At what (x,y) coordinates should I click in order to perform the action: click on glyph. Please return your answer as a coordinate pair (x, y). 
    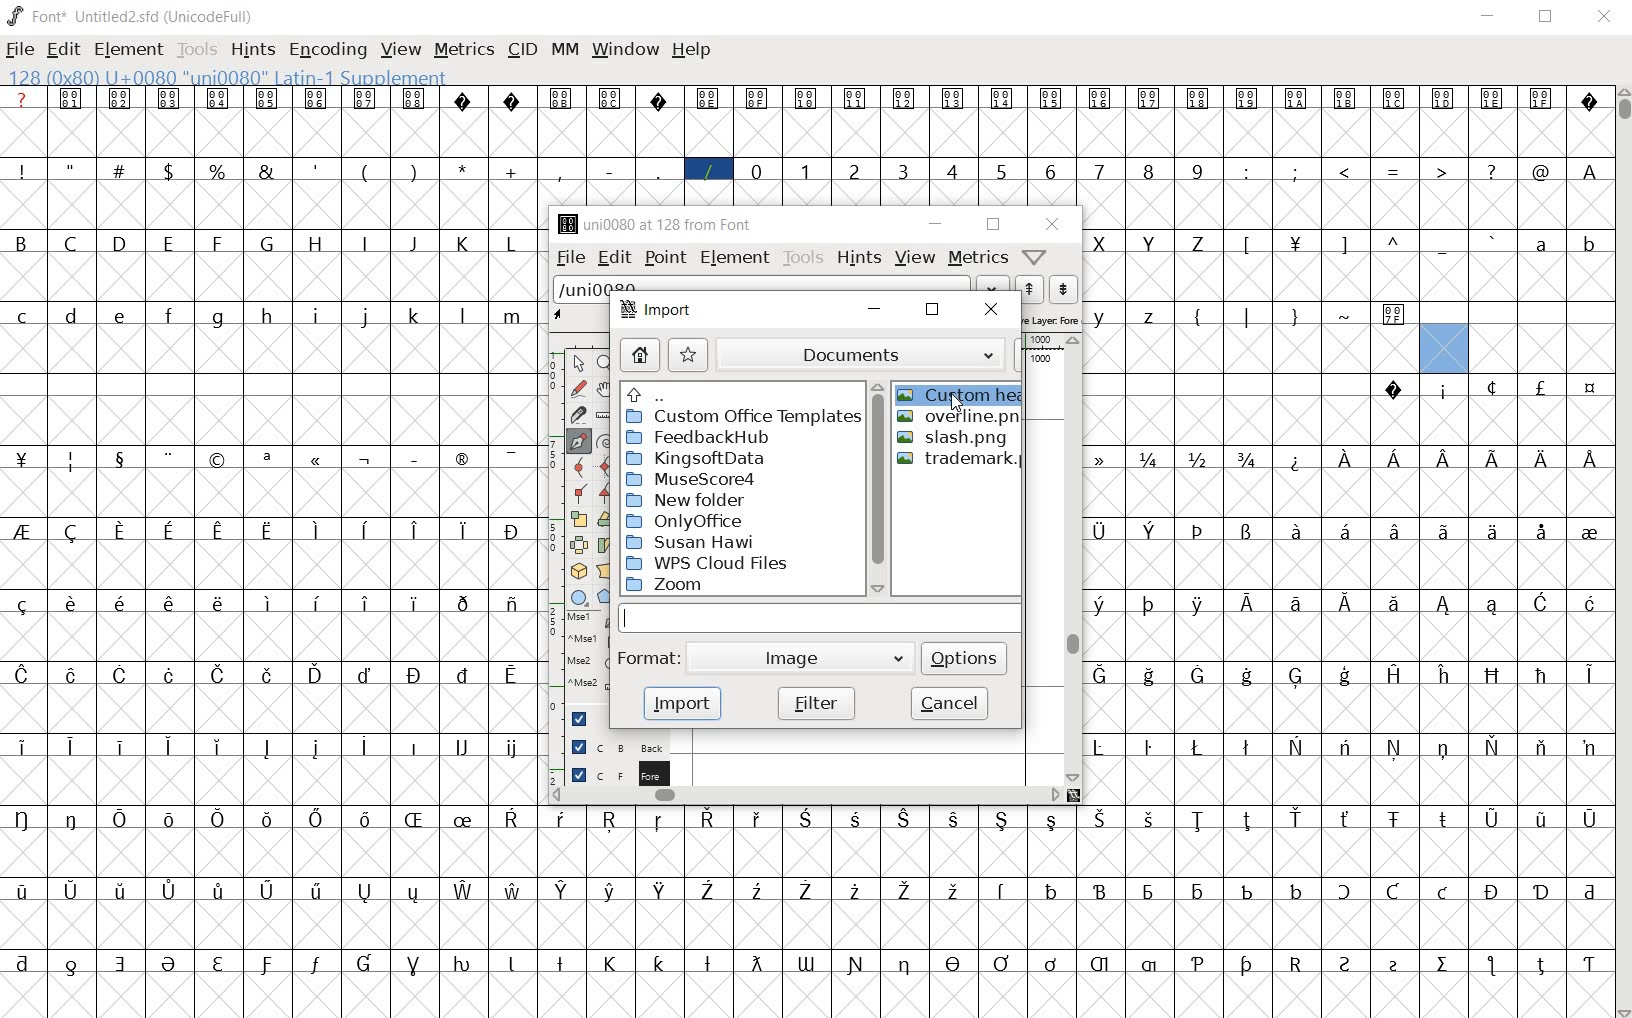
    Looking at the image, I should click on (1248, 676).